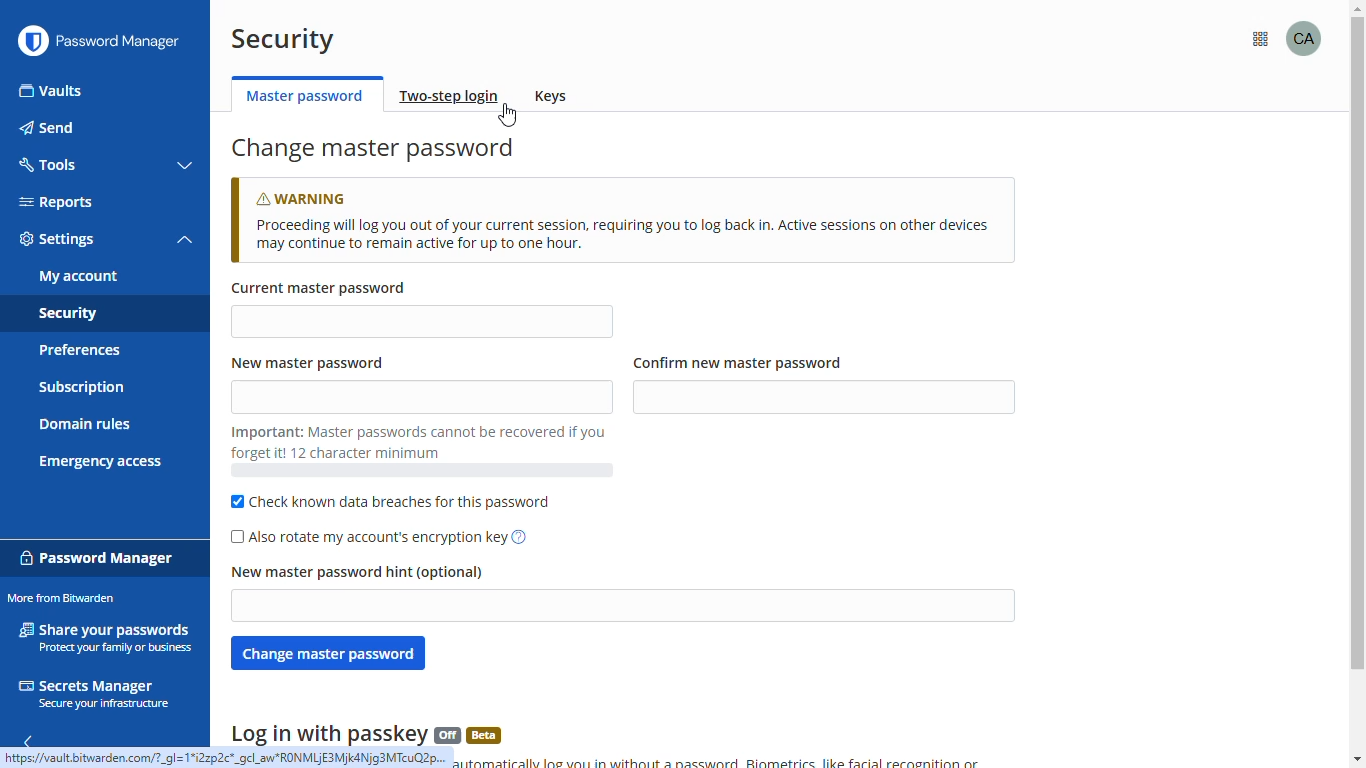 The width and height of the screenshot is (1366, 768). What do you see at coordinates (233, 759) in the screenshot?
I see `https://vault bitwarden.com/?_gl=1*i2zp2c*_gcl_aw*RONMLIE3Mjk4Njg3MTcuQ2p...` at bounding box center [233, 759].